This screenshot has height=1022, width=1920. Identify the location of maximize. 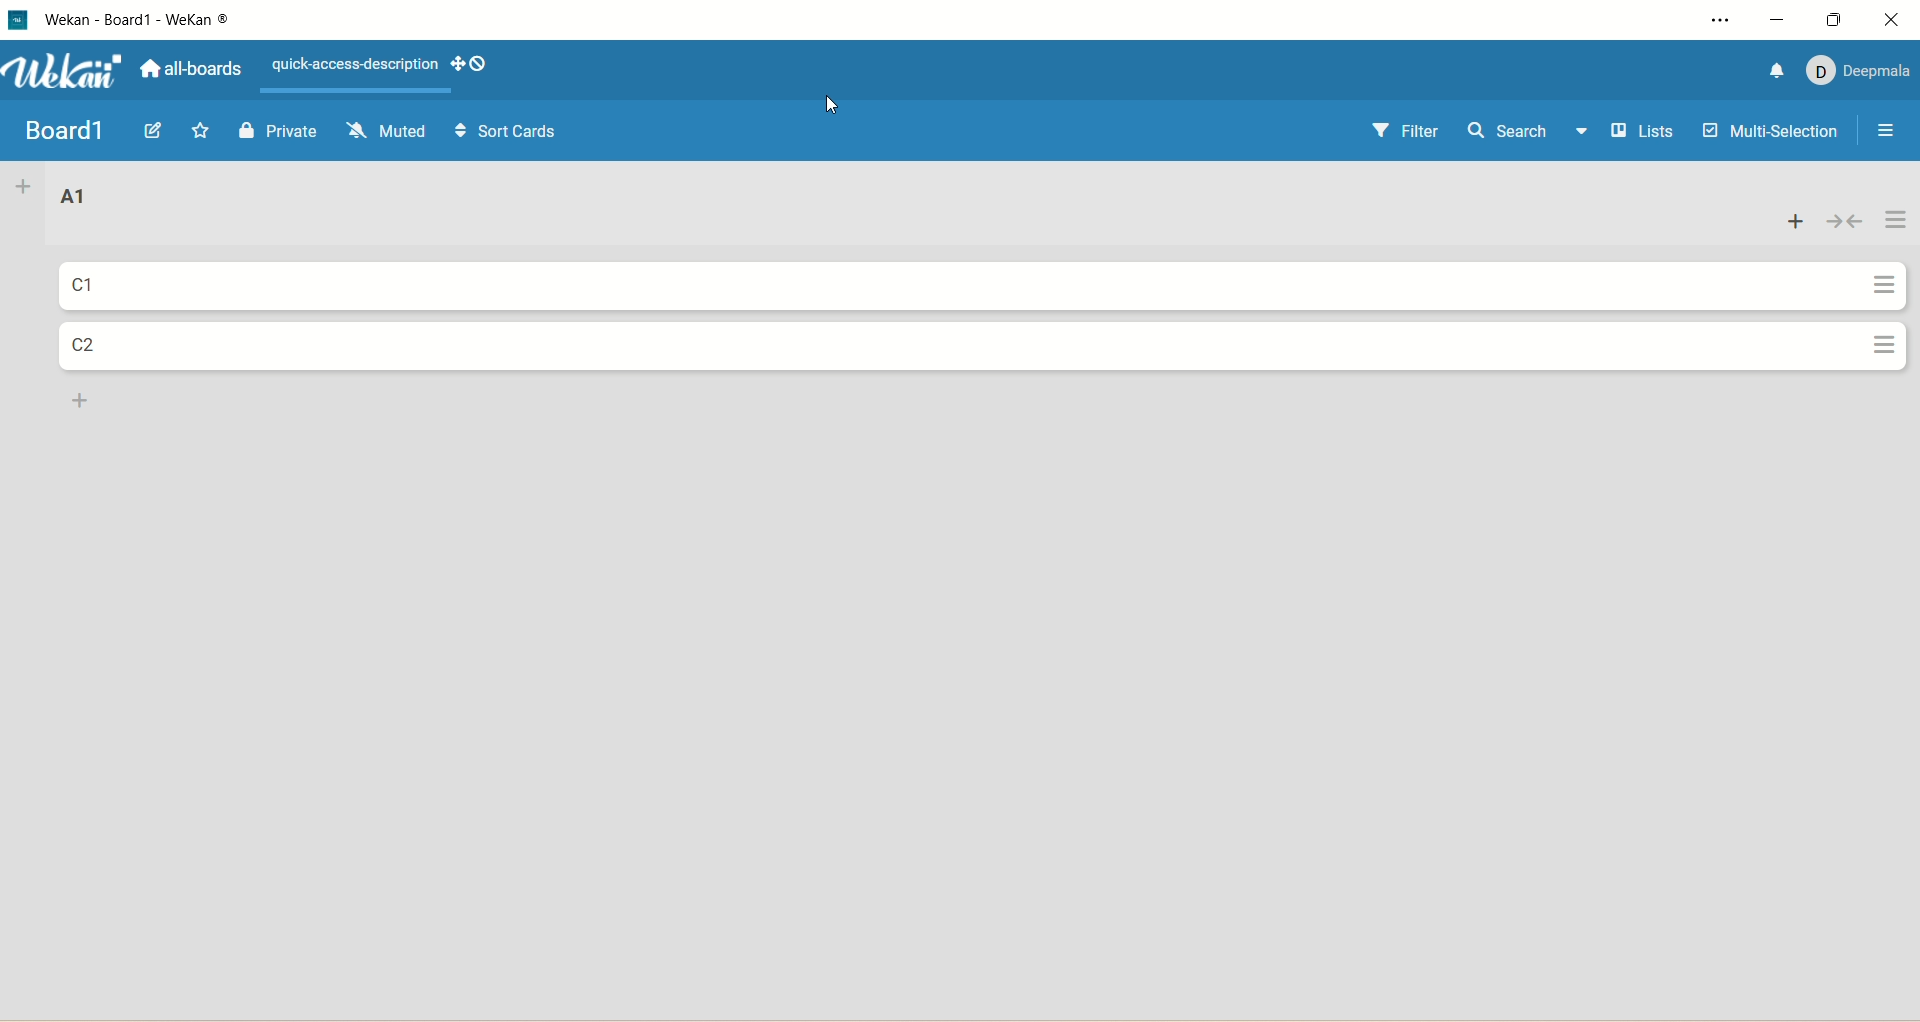
(1835, 17).